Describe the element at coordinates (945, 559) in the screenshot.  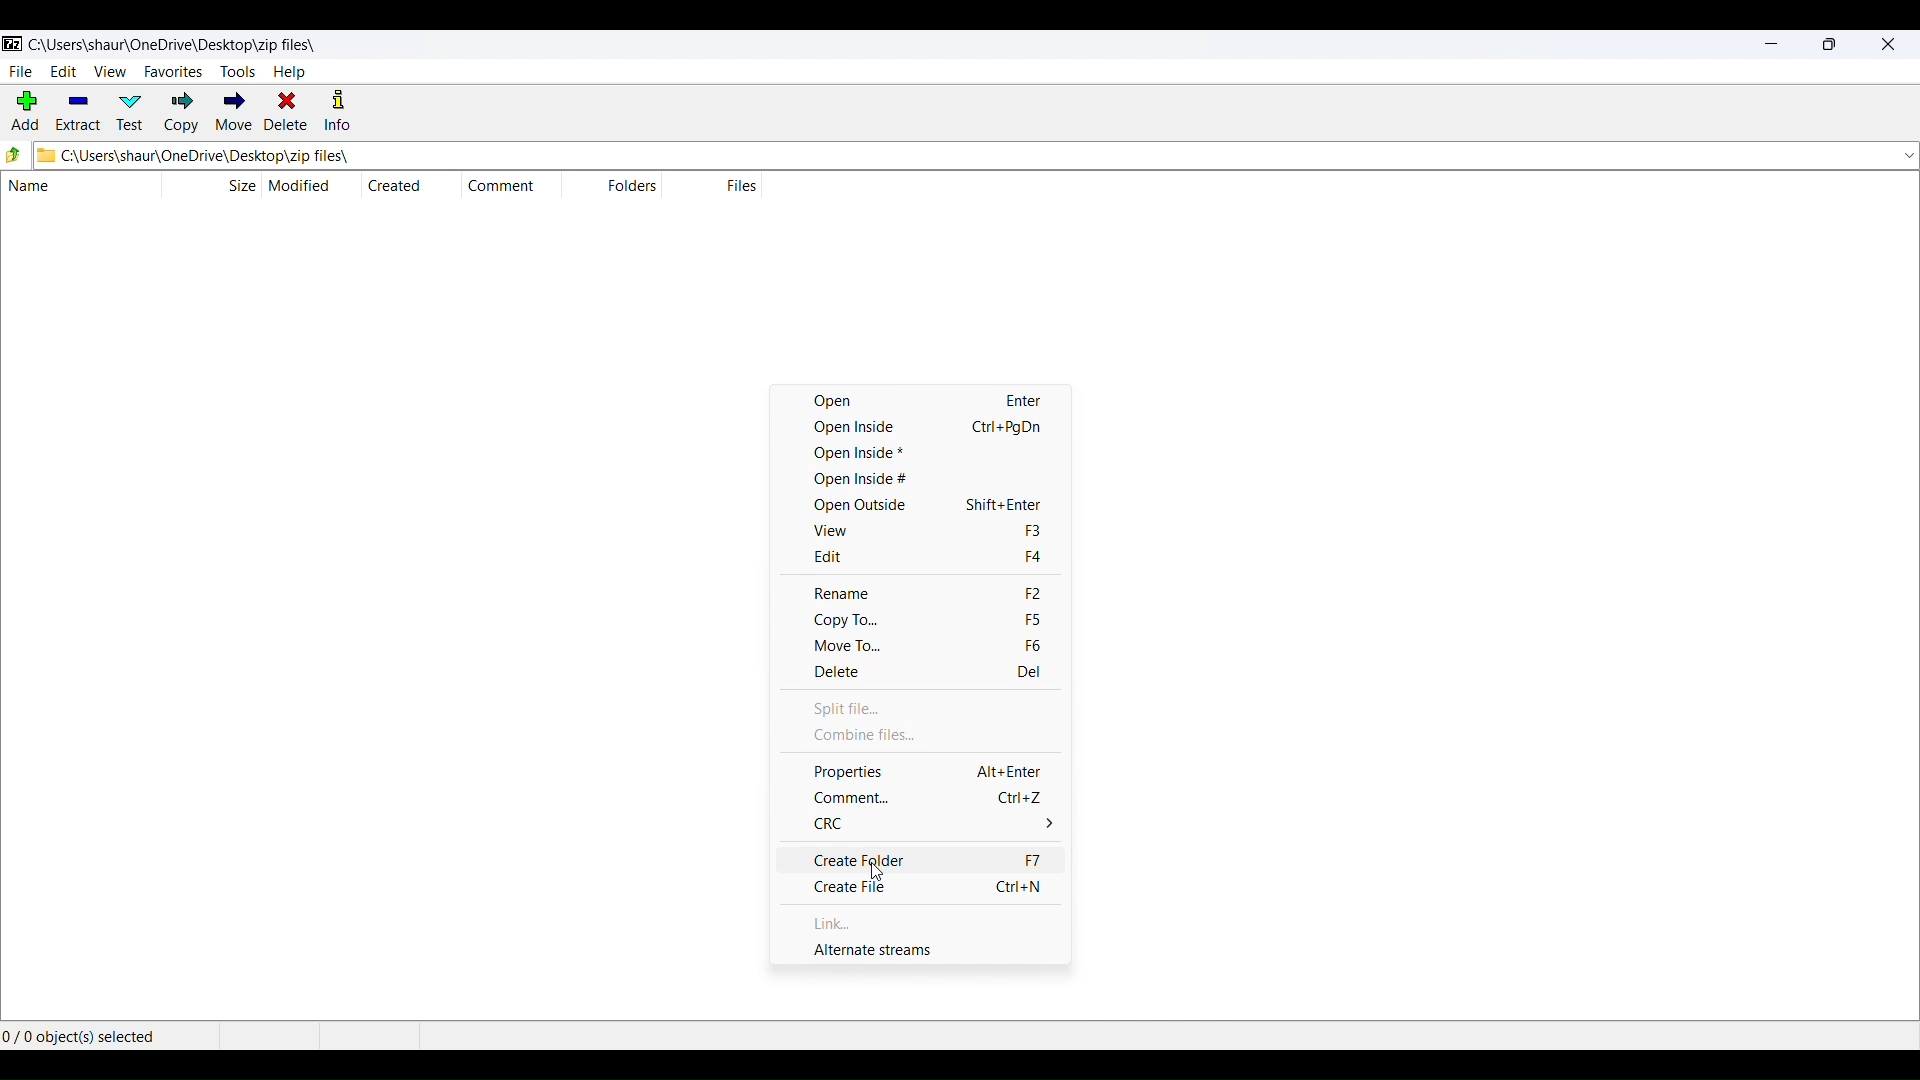
I see `EDIT` at that location.